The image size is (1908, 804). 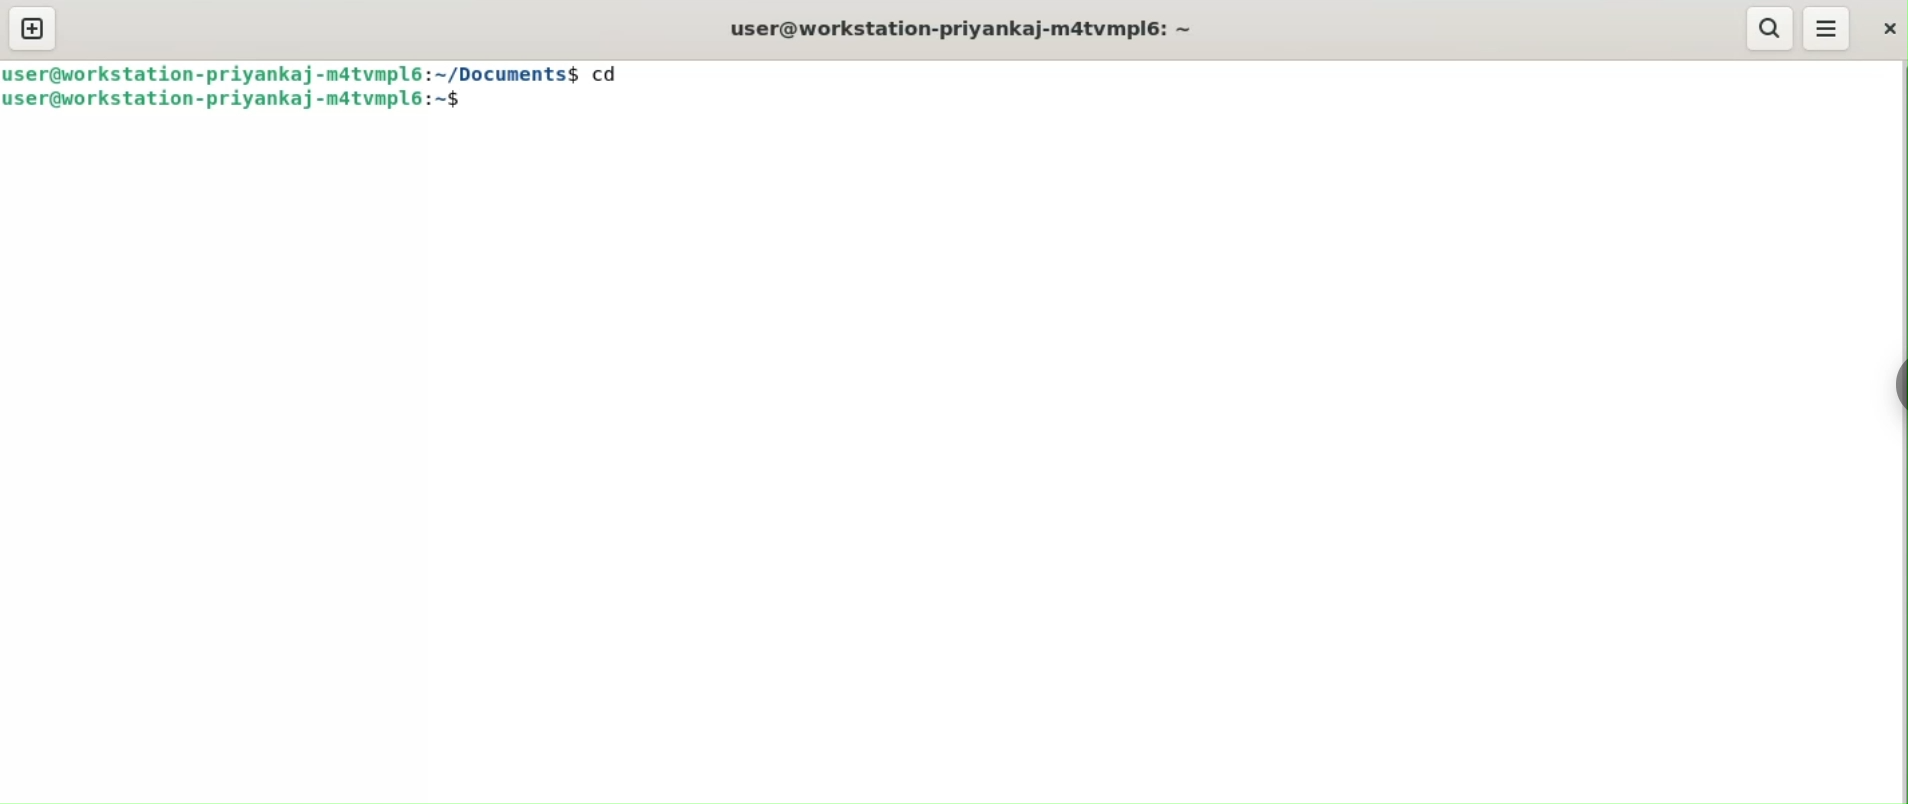 What do you see at coordinates (1769, 29) in the screenshot?
I see `search` at bounding box center [1769, 29].